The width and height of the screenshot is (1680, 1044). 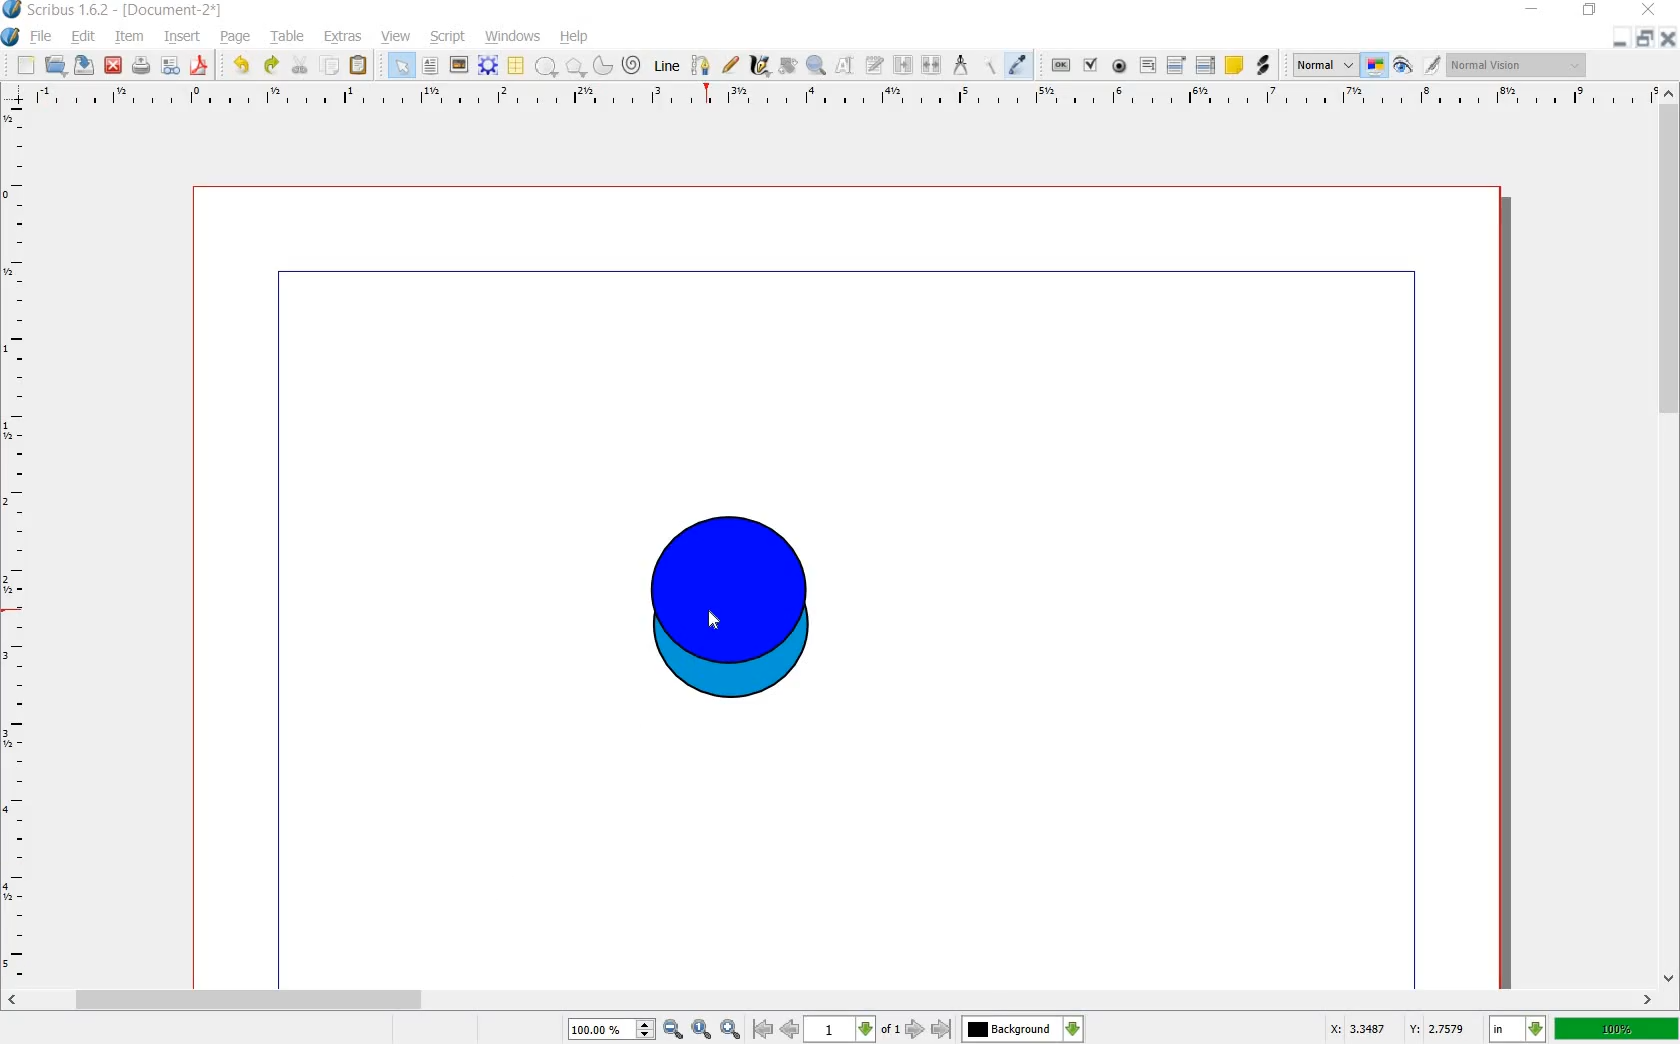 I want to click on select current unit, so click(x=1516, y=1029).